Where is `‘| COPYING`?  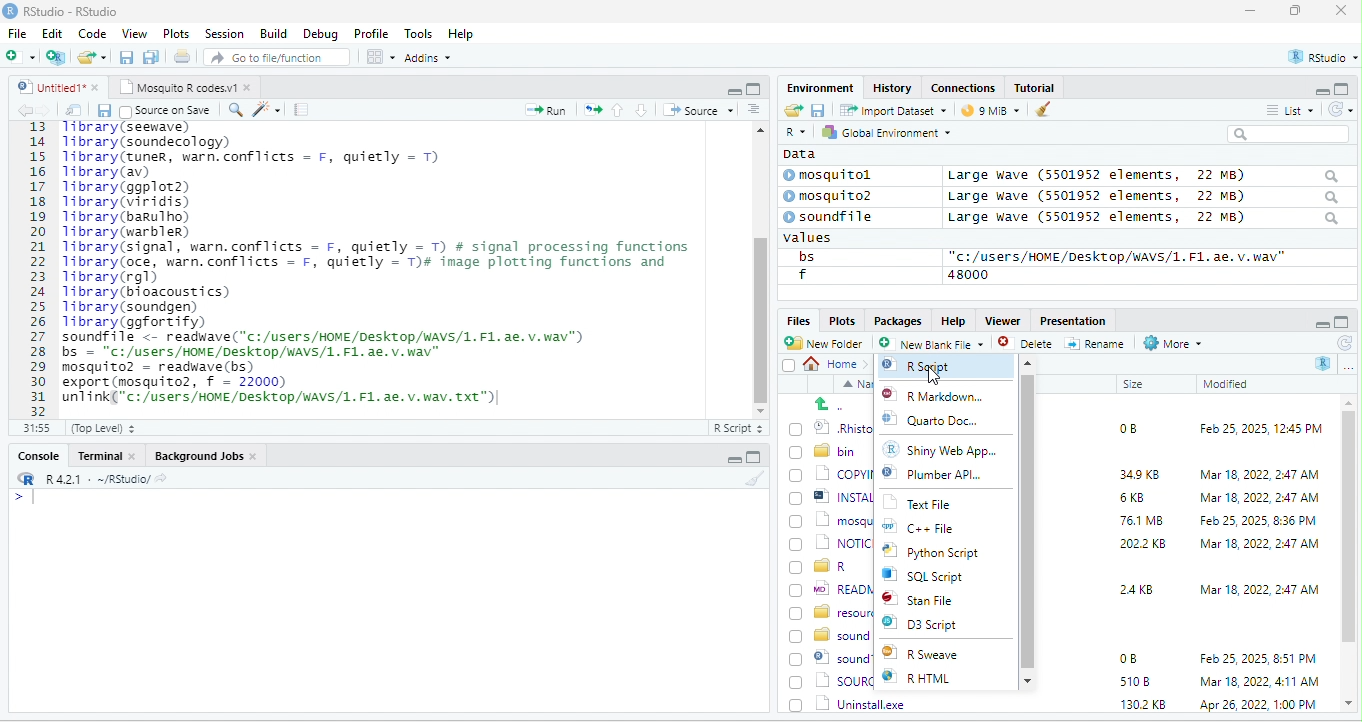
‘| COPYING is located at coordinates (831, 473).